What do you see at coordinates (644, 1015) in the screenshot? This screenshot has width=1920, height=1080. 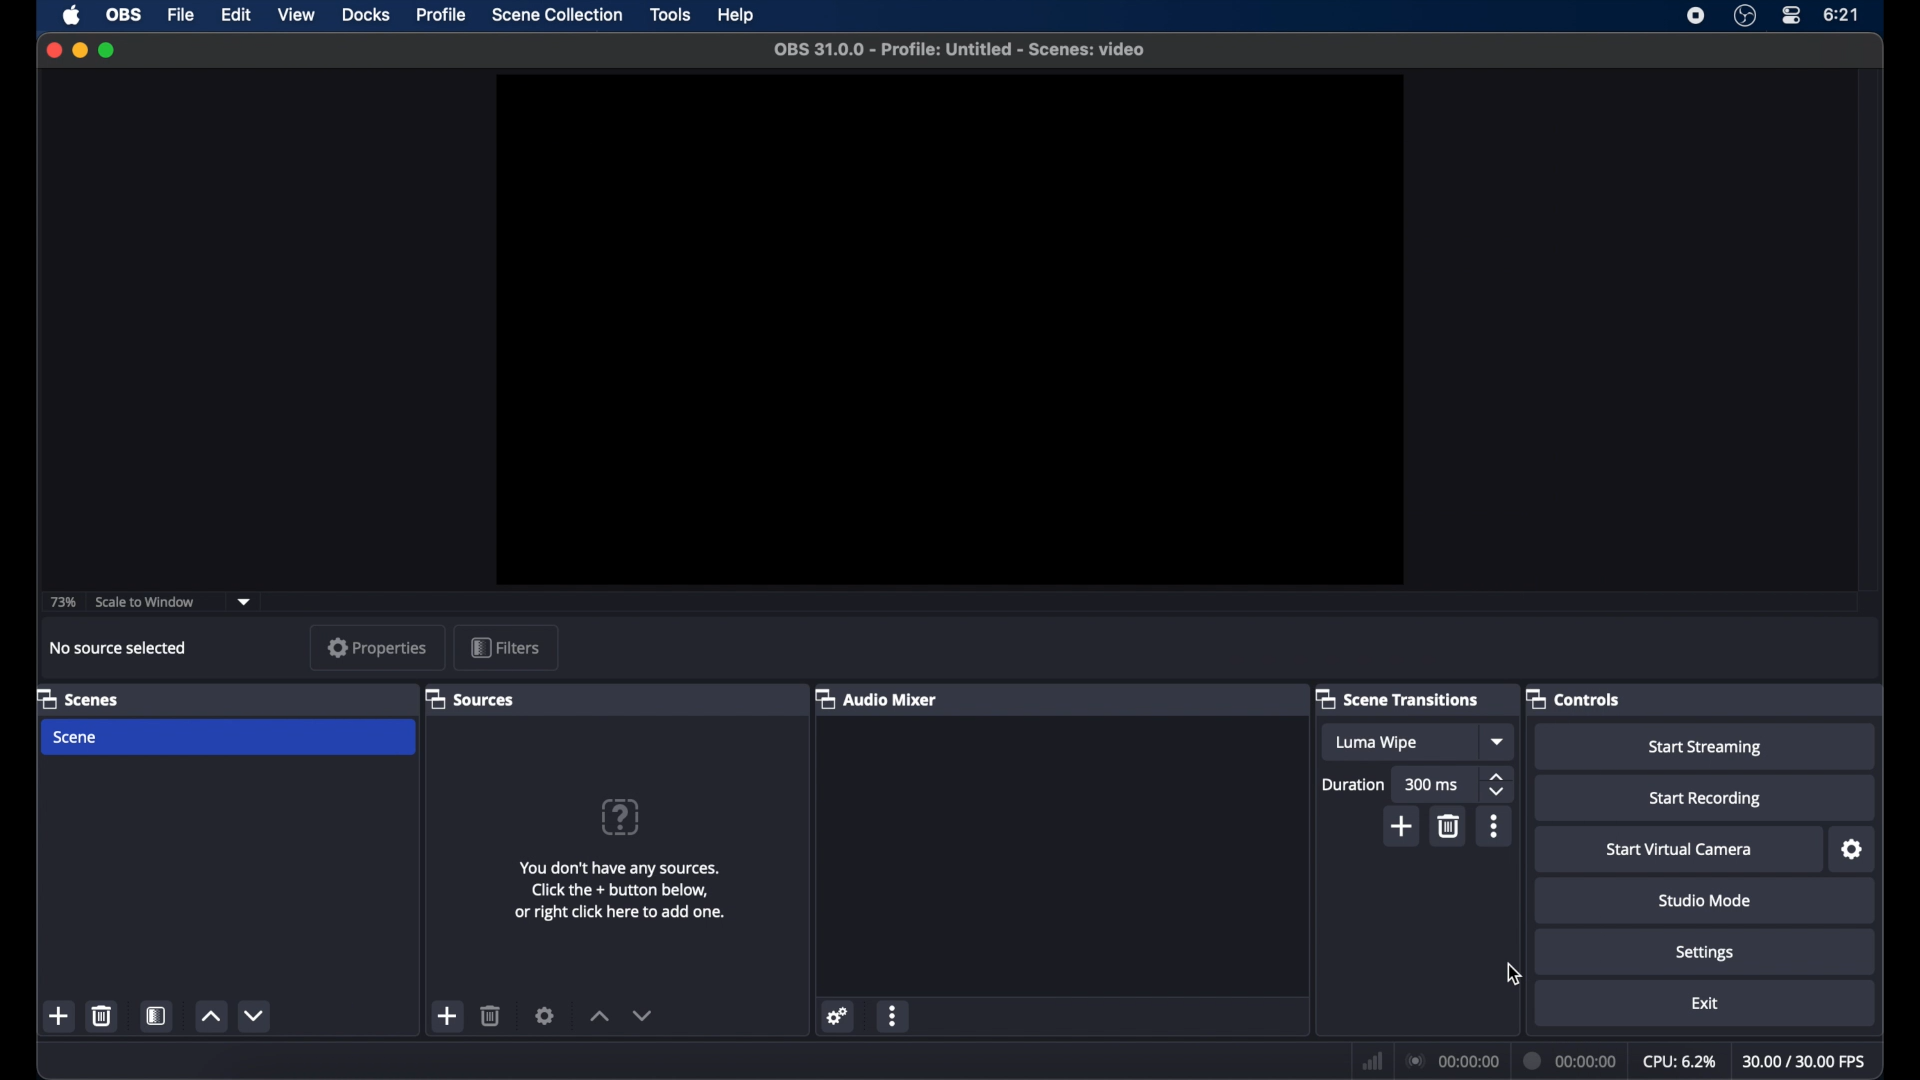 I see `decrement` at bounding box center [644, 1015].